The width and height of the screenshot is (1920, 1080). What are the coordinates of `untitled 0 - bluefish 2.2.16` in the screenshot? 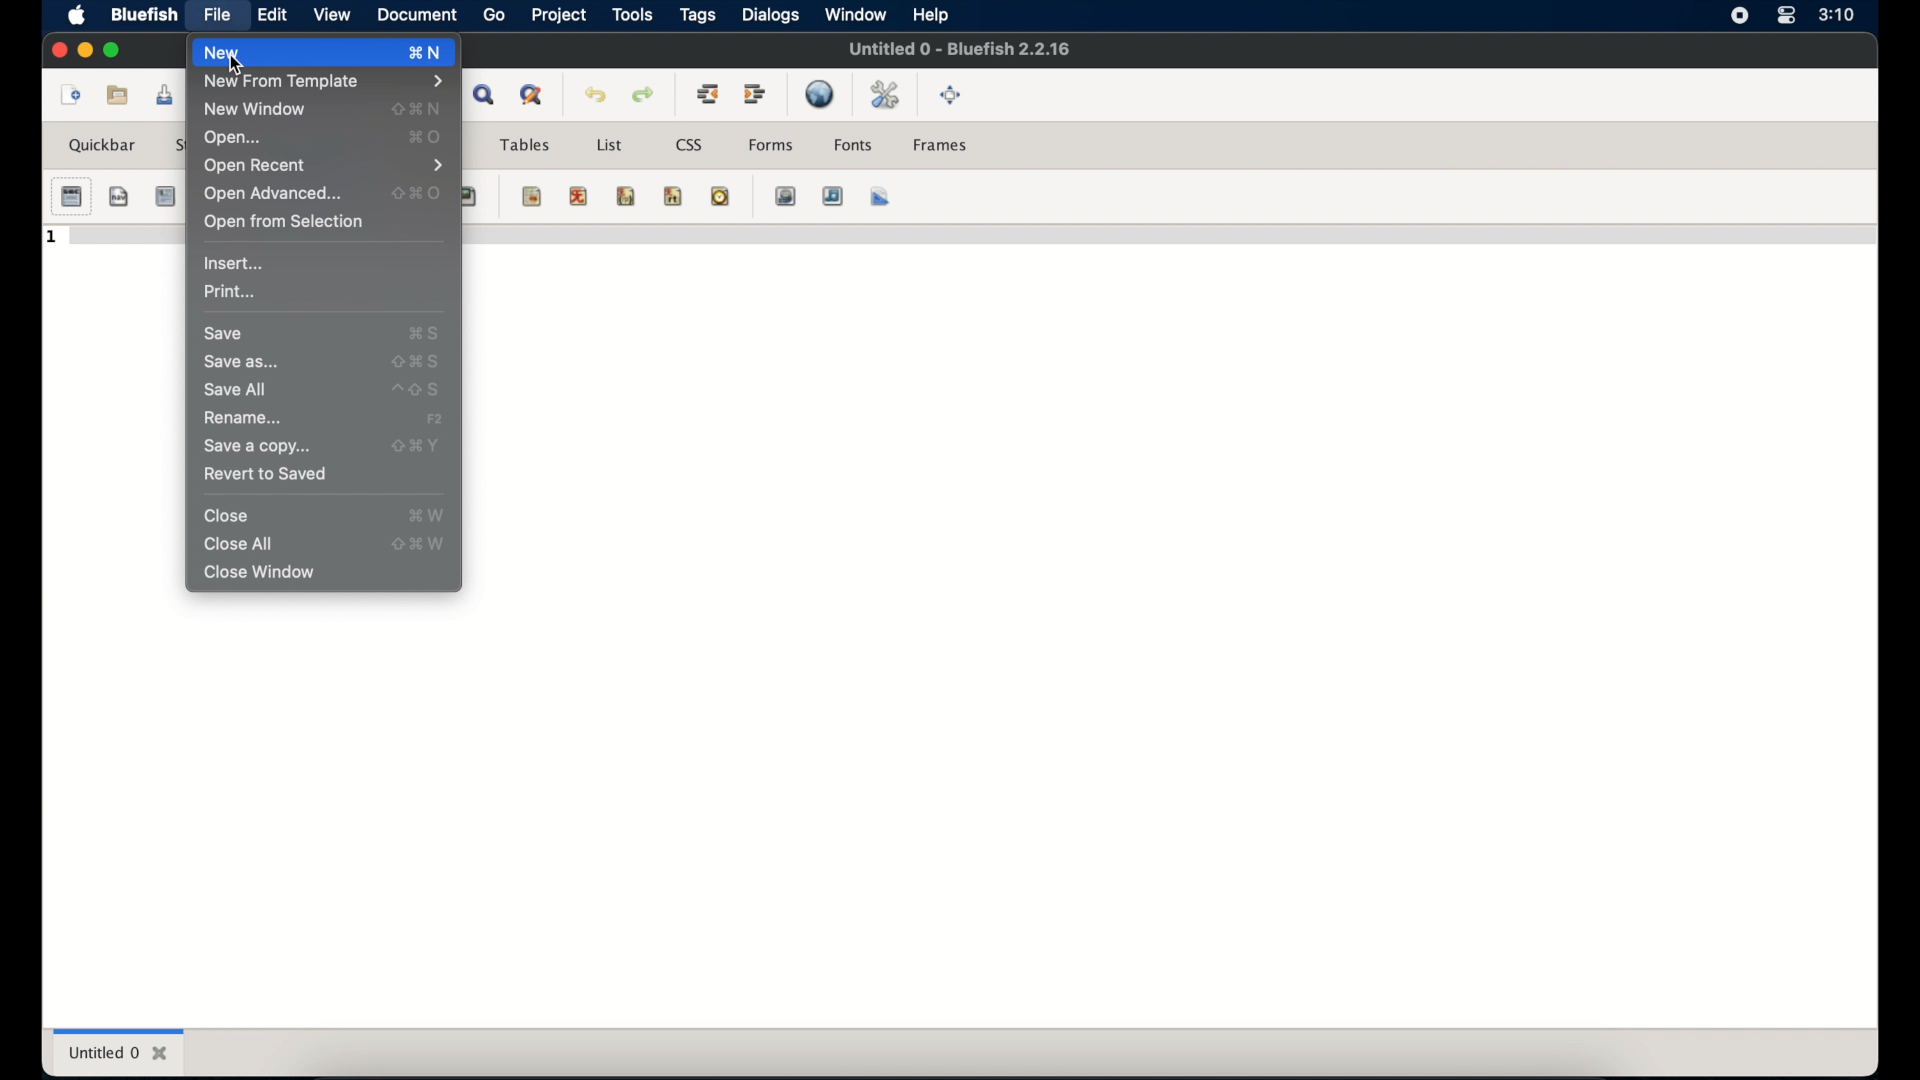 It's located at (959, 47).